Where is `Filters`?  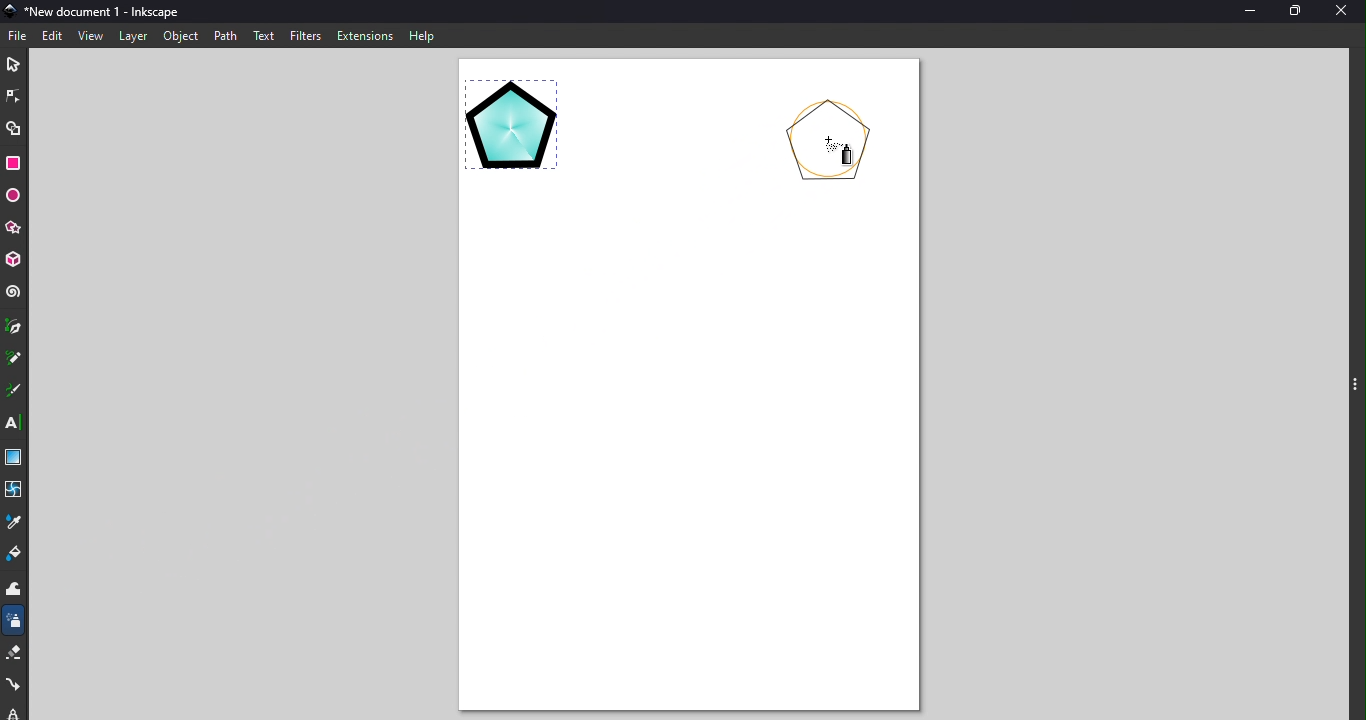 Filters is located at coordinates (306, 35).